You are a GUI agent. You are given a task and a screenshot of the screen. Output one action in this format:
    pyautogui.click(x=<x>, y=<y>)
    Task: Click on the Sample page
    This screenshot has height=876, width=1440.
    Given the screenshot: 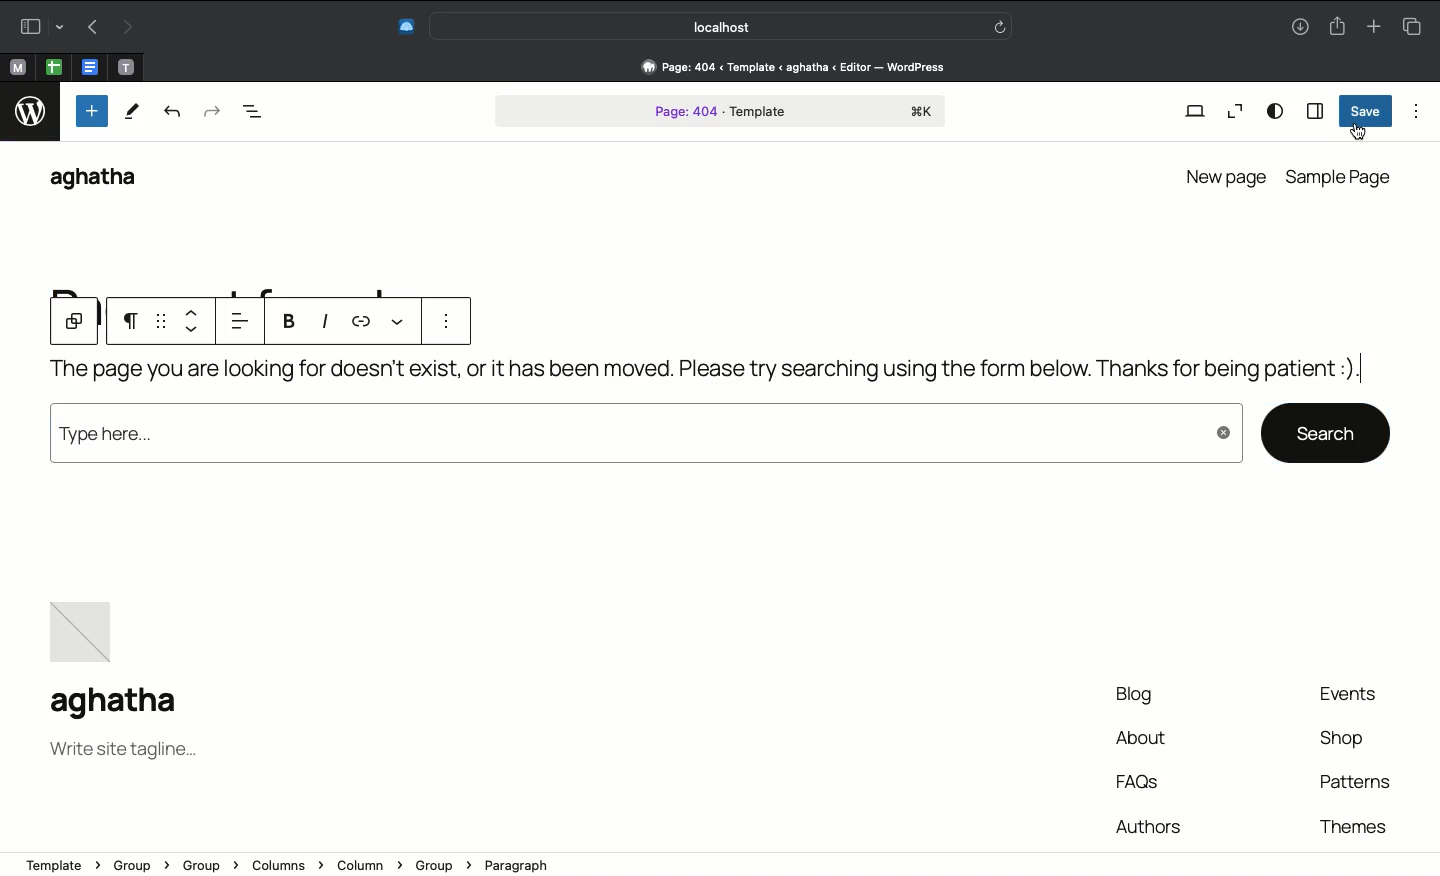 What is the action you would take?
    pyautogui.click(x=1341, y=177)
    